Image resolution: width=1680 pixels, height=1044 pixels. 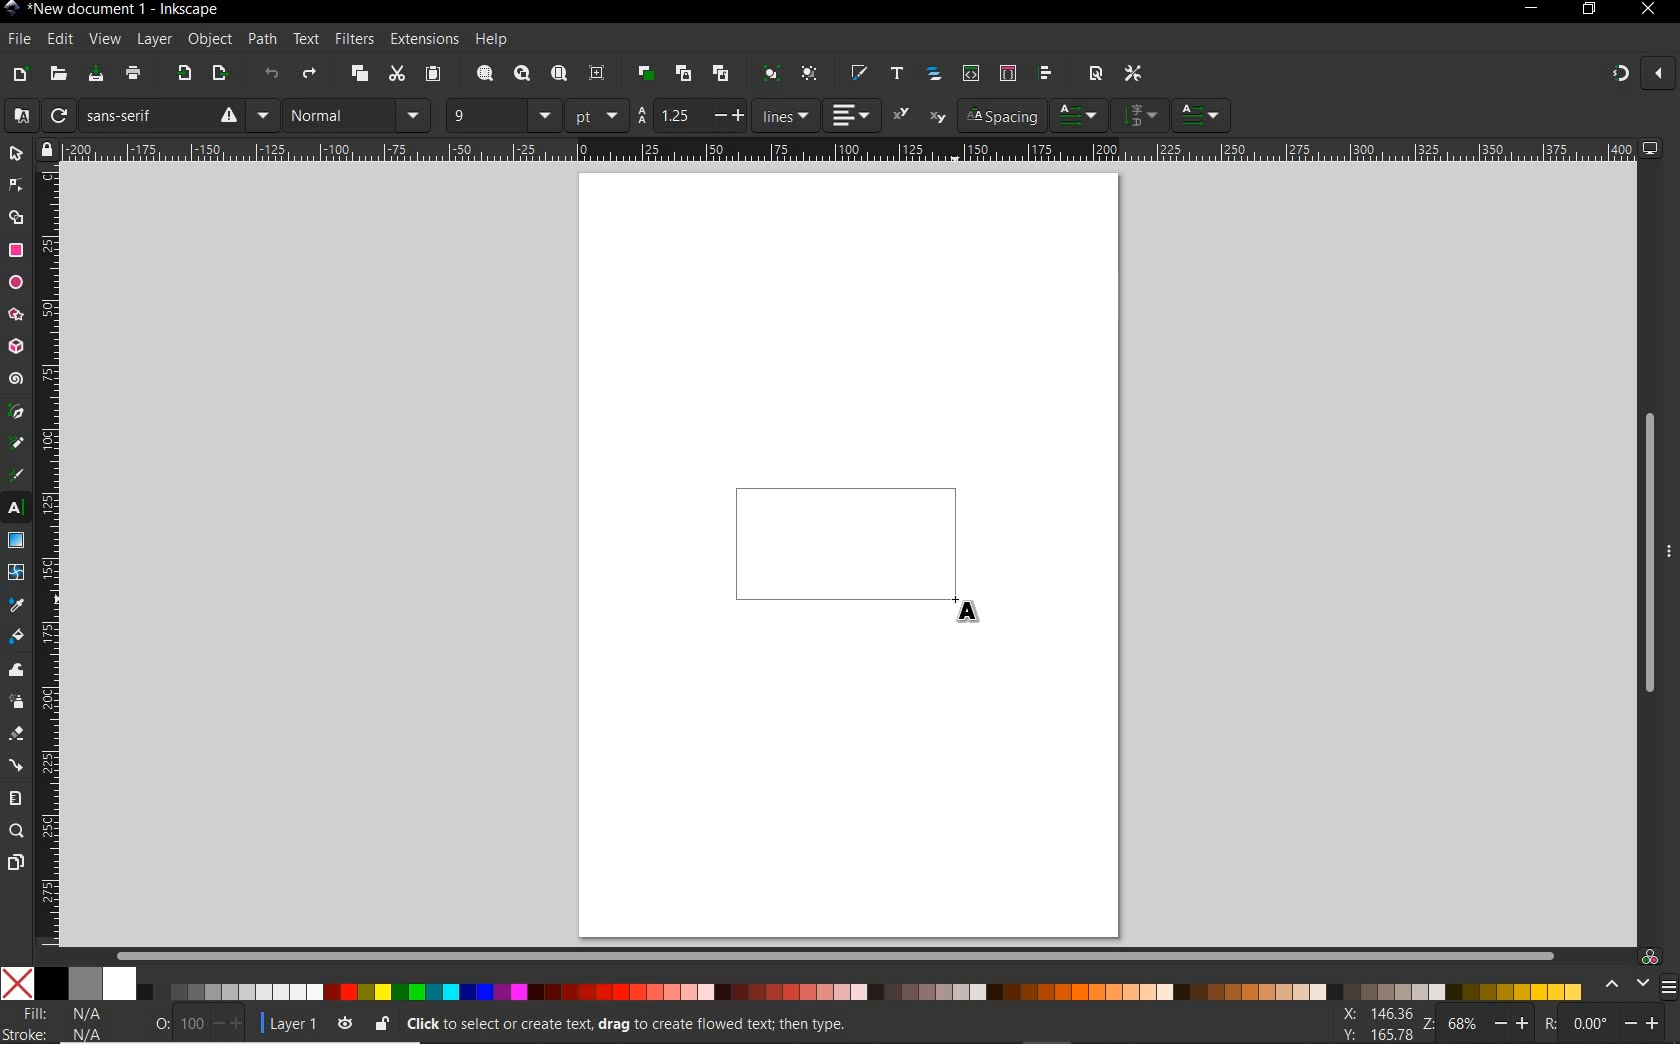 I want to click on zoom center page, so click(x=598, y=73).